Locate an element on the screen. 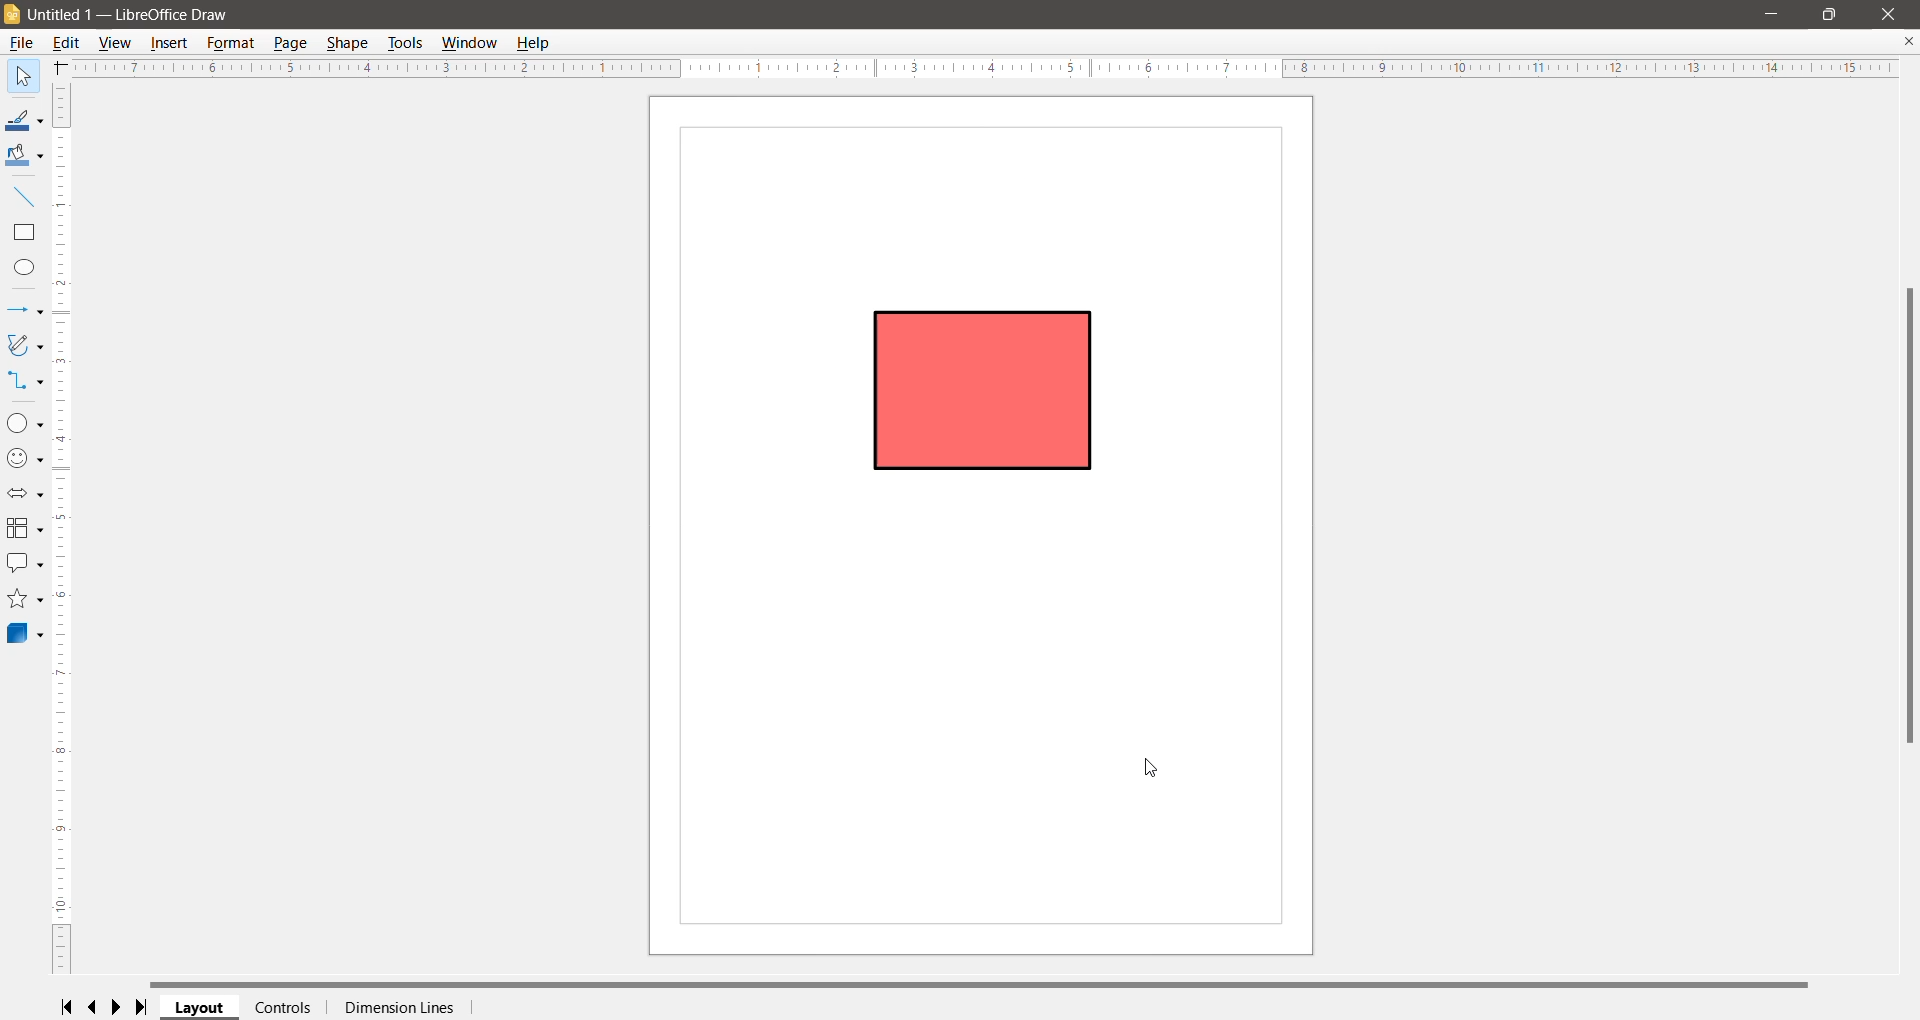 Image resolution: width=1920 pixels, height=1020 pixels. Scroll to previous page is located at coordinates (94, 1008).